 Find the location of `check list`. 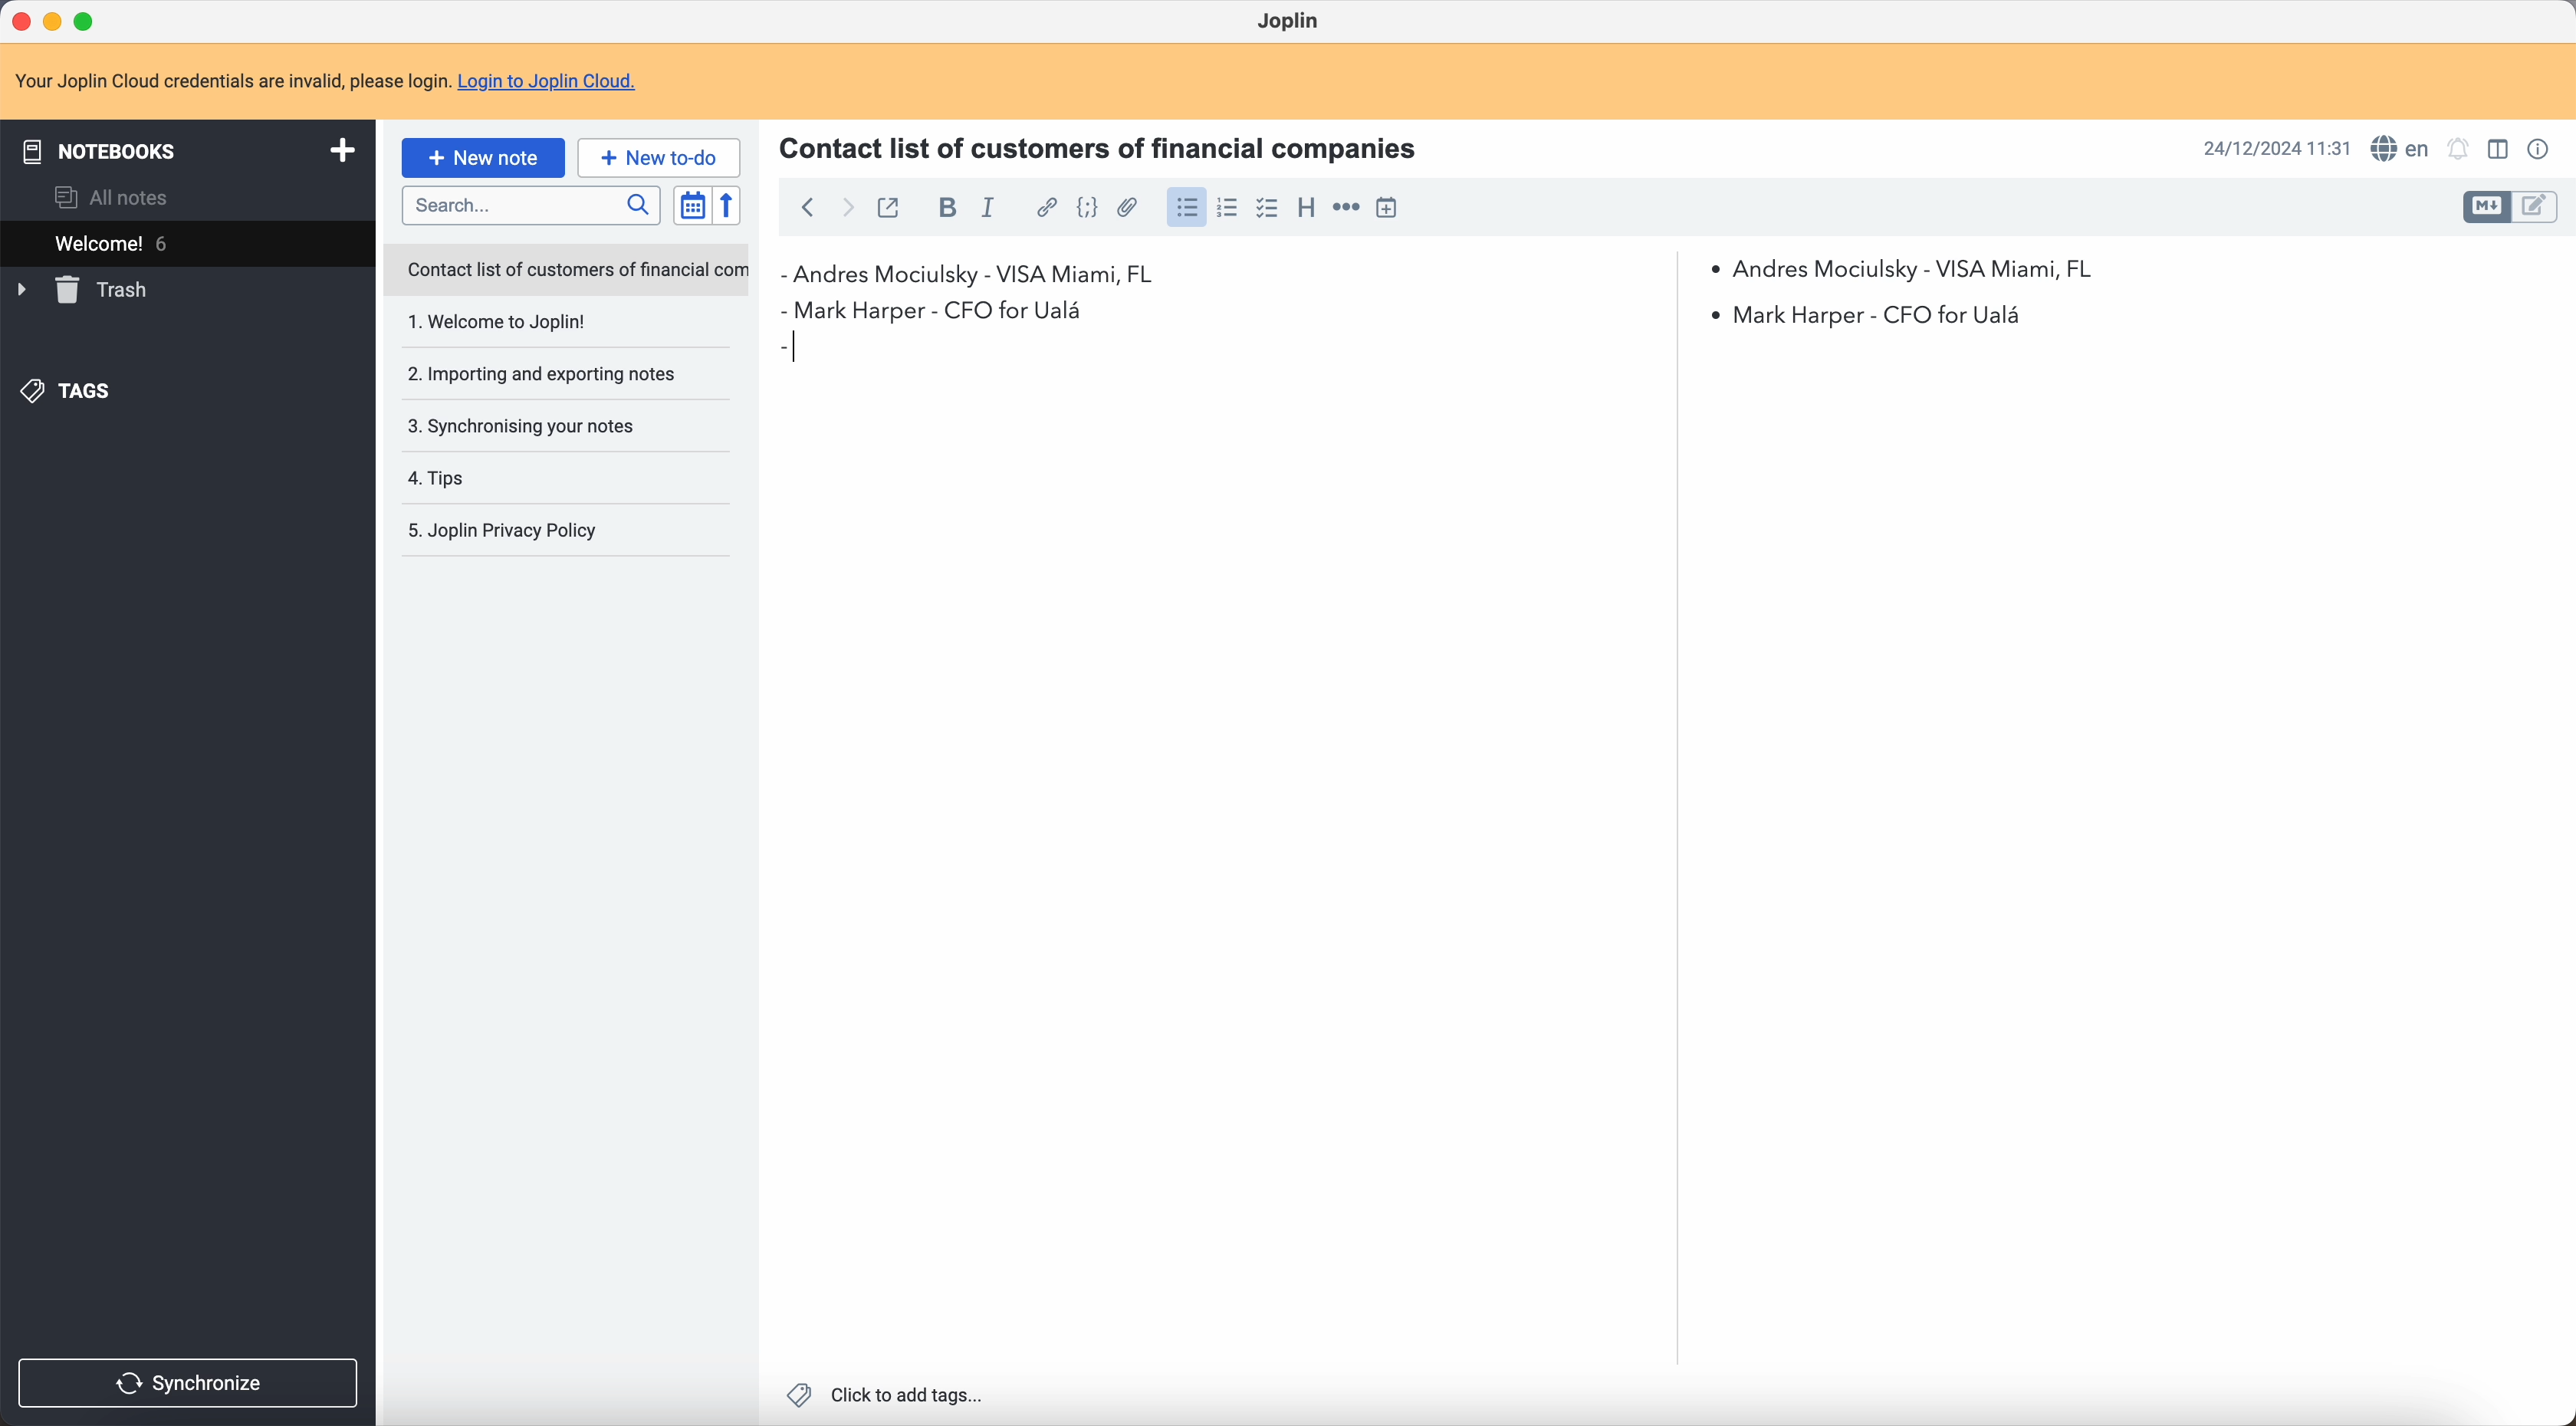

check list is located at coordinates (1267, 209).